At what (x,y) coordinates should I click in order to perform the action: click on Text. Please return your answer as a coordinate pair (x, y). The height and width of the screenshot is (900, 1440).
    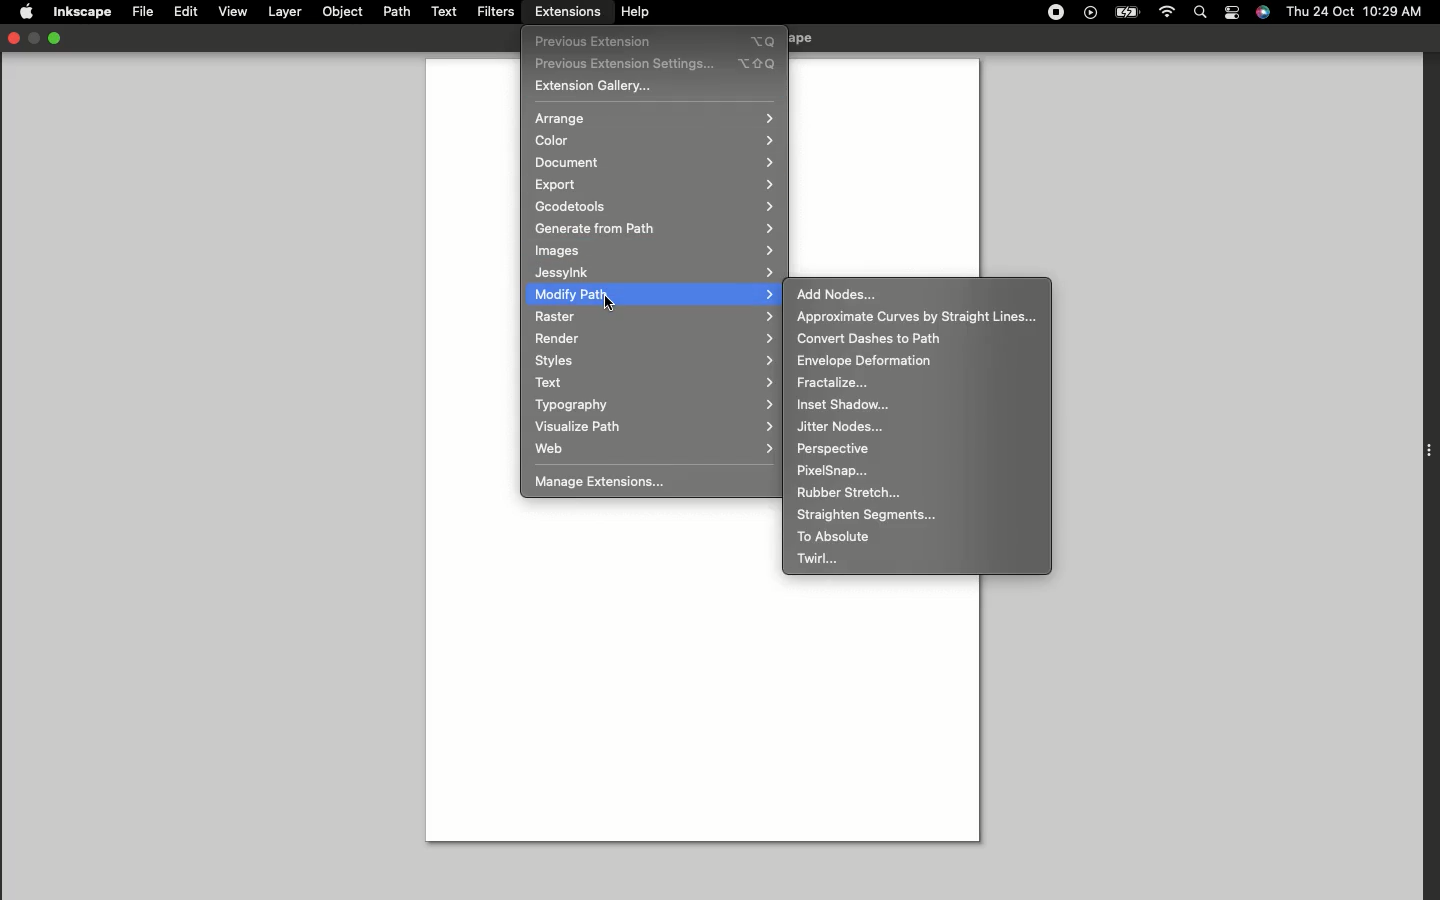
    Looking at the image, I should click on (446, 12).